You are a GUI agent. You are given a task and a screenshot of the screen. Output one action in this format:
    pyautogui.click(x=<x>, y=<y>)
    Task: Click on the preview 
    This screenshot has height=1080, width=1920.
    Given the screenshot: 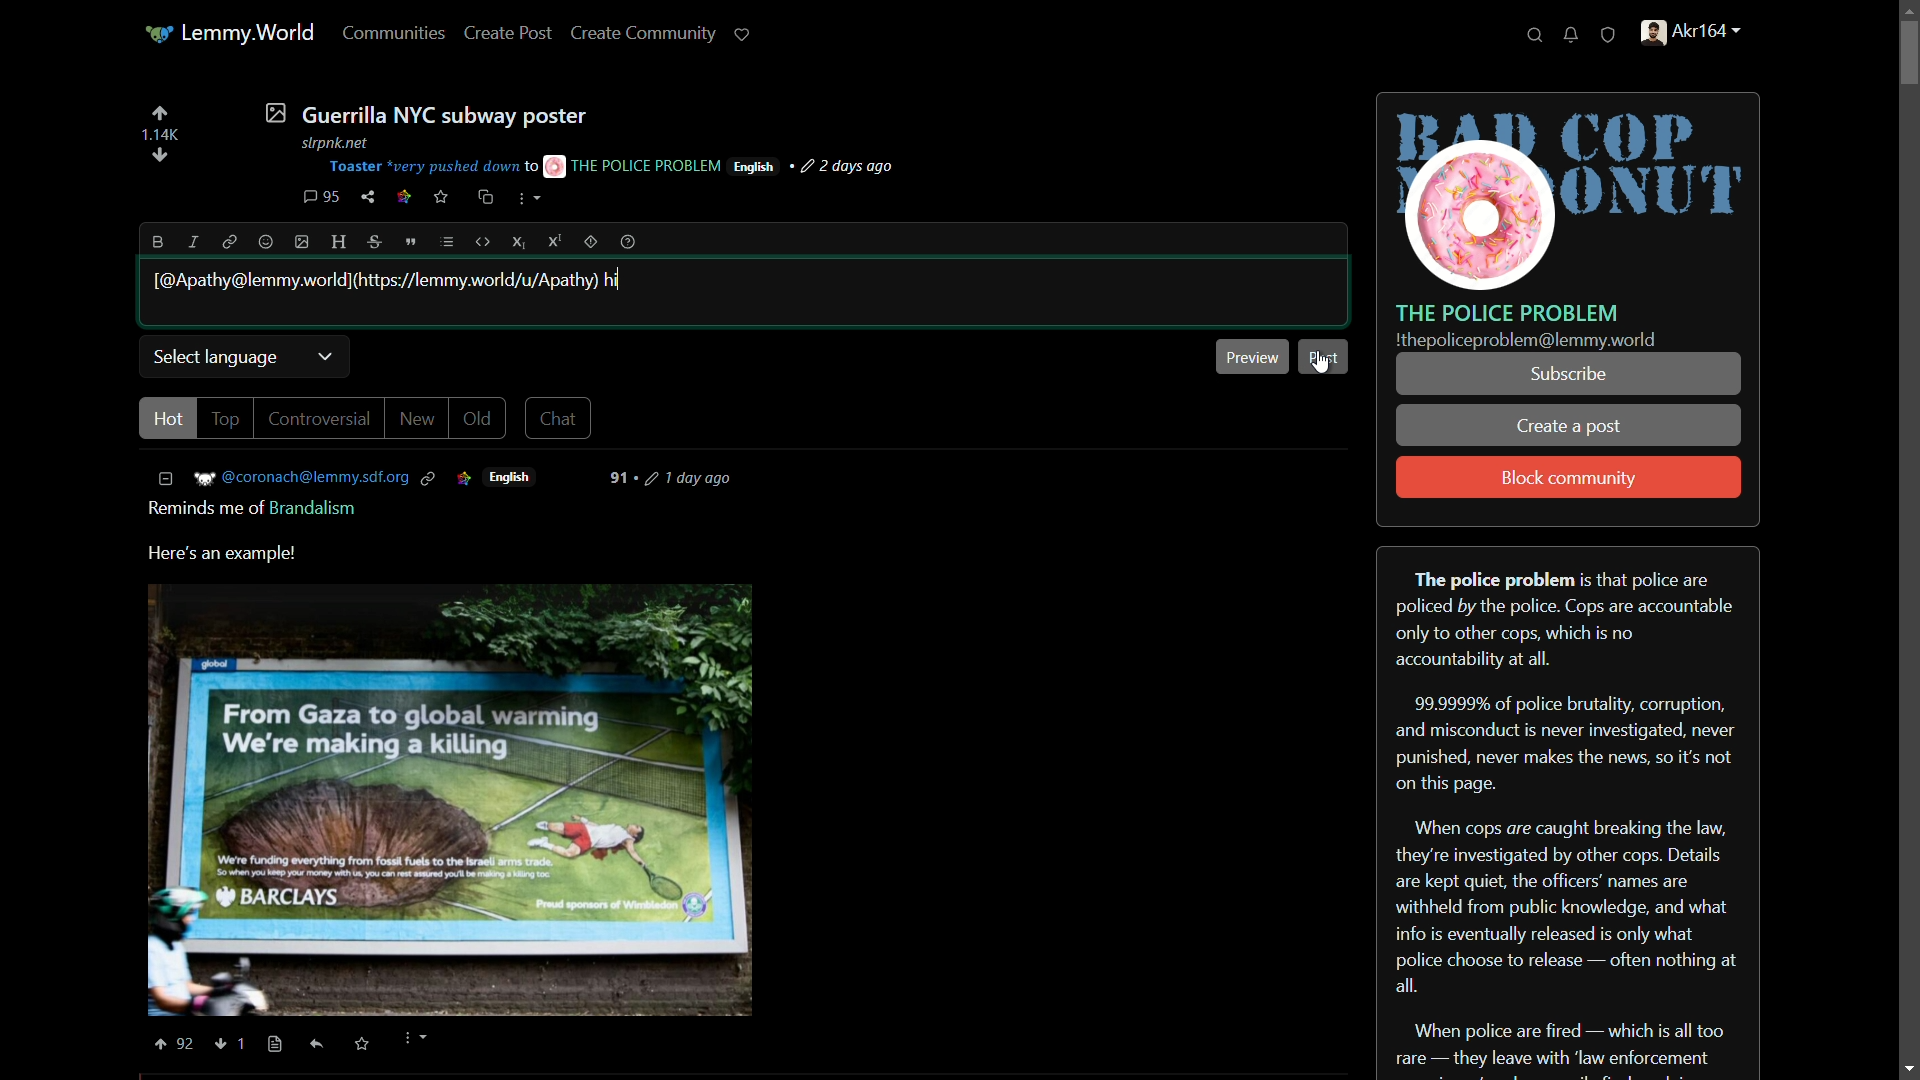 What is the action you would take?
    pyautogui.click(x=1252, y=356)
    